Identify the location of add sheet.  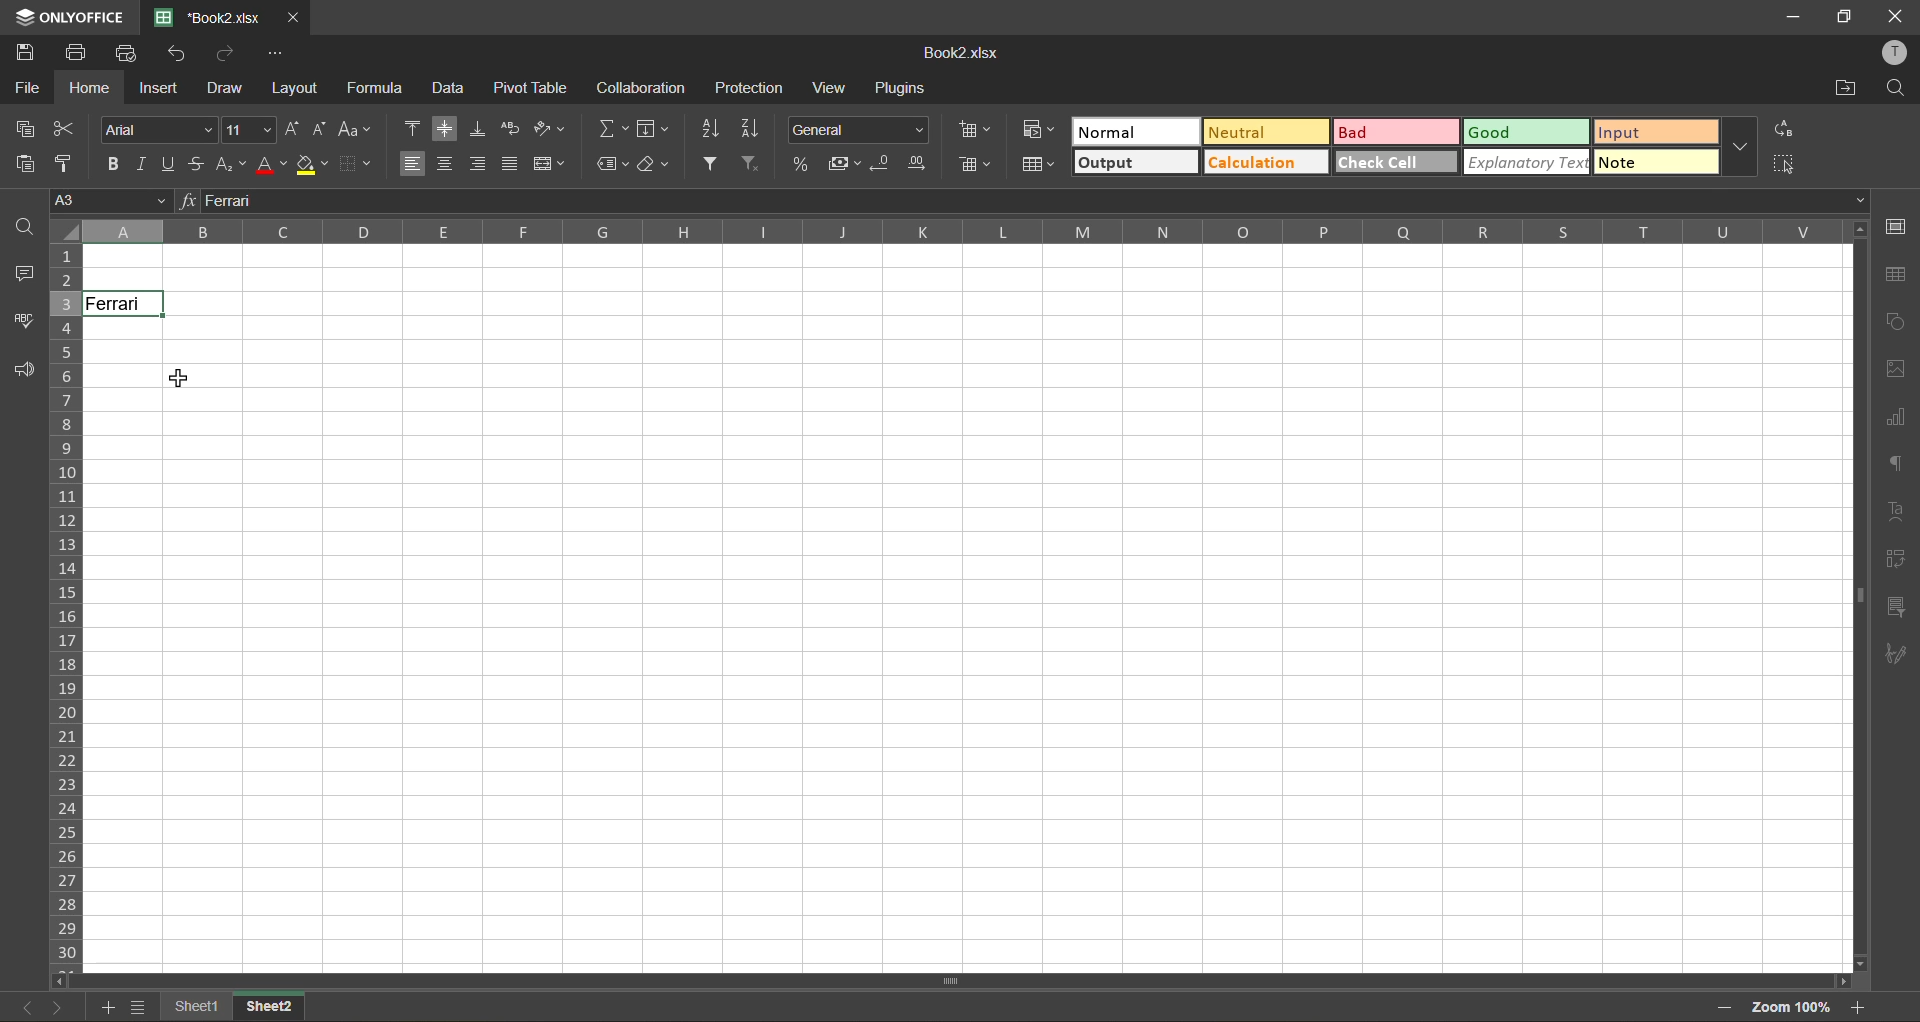
(104, 1007).